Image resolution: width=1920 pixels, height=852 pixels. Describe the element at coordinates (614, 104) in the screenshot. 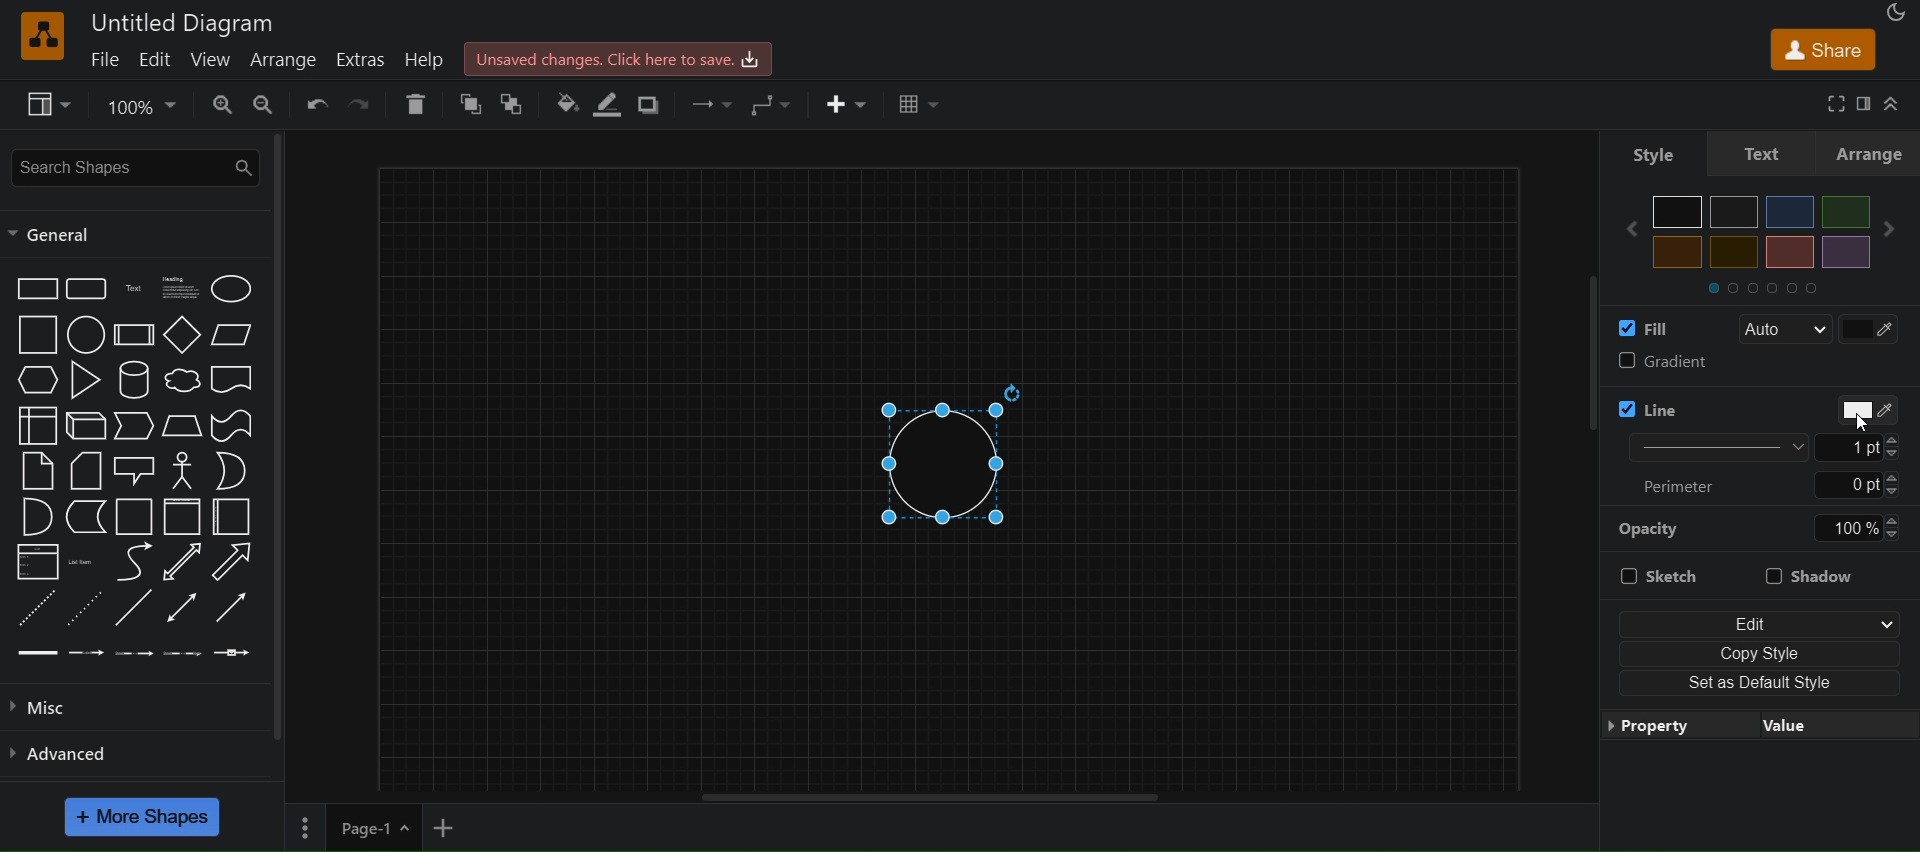

I see `line color` at that location.